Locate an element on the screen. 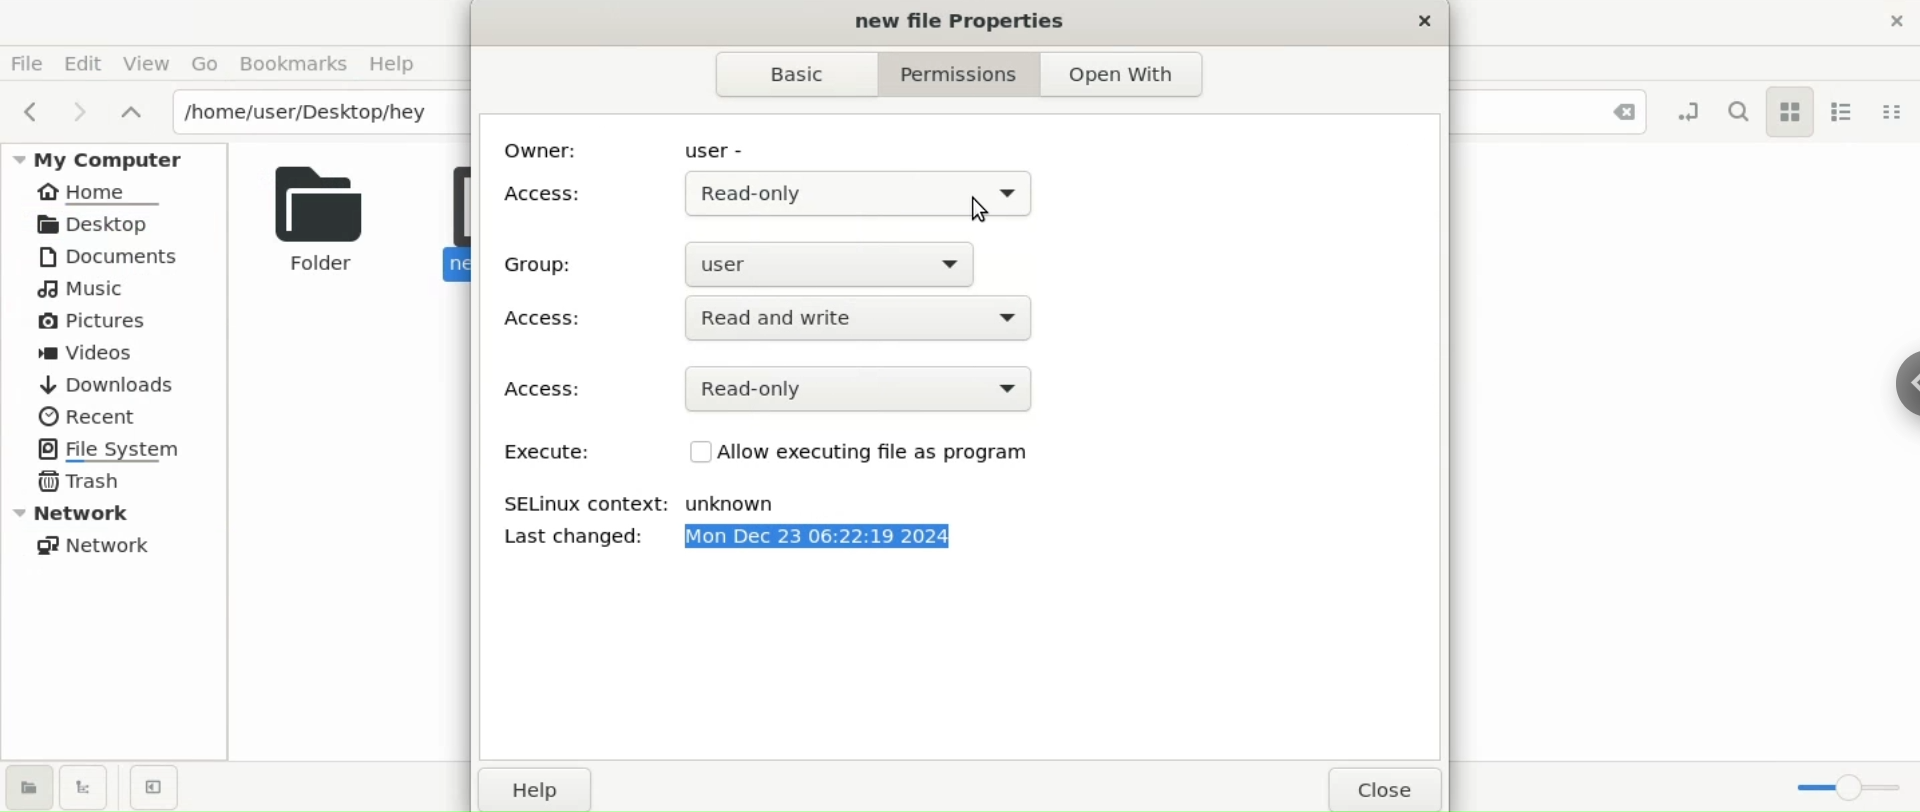 The image size is (1920, 812). Access is located at coordinates (547, 320).